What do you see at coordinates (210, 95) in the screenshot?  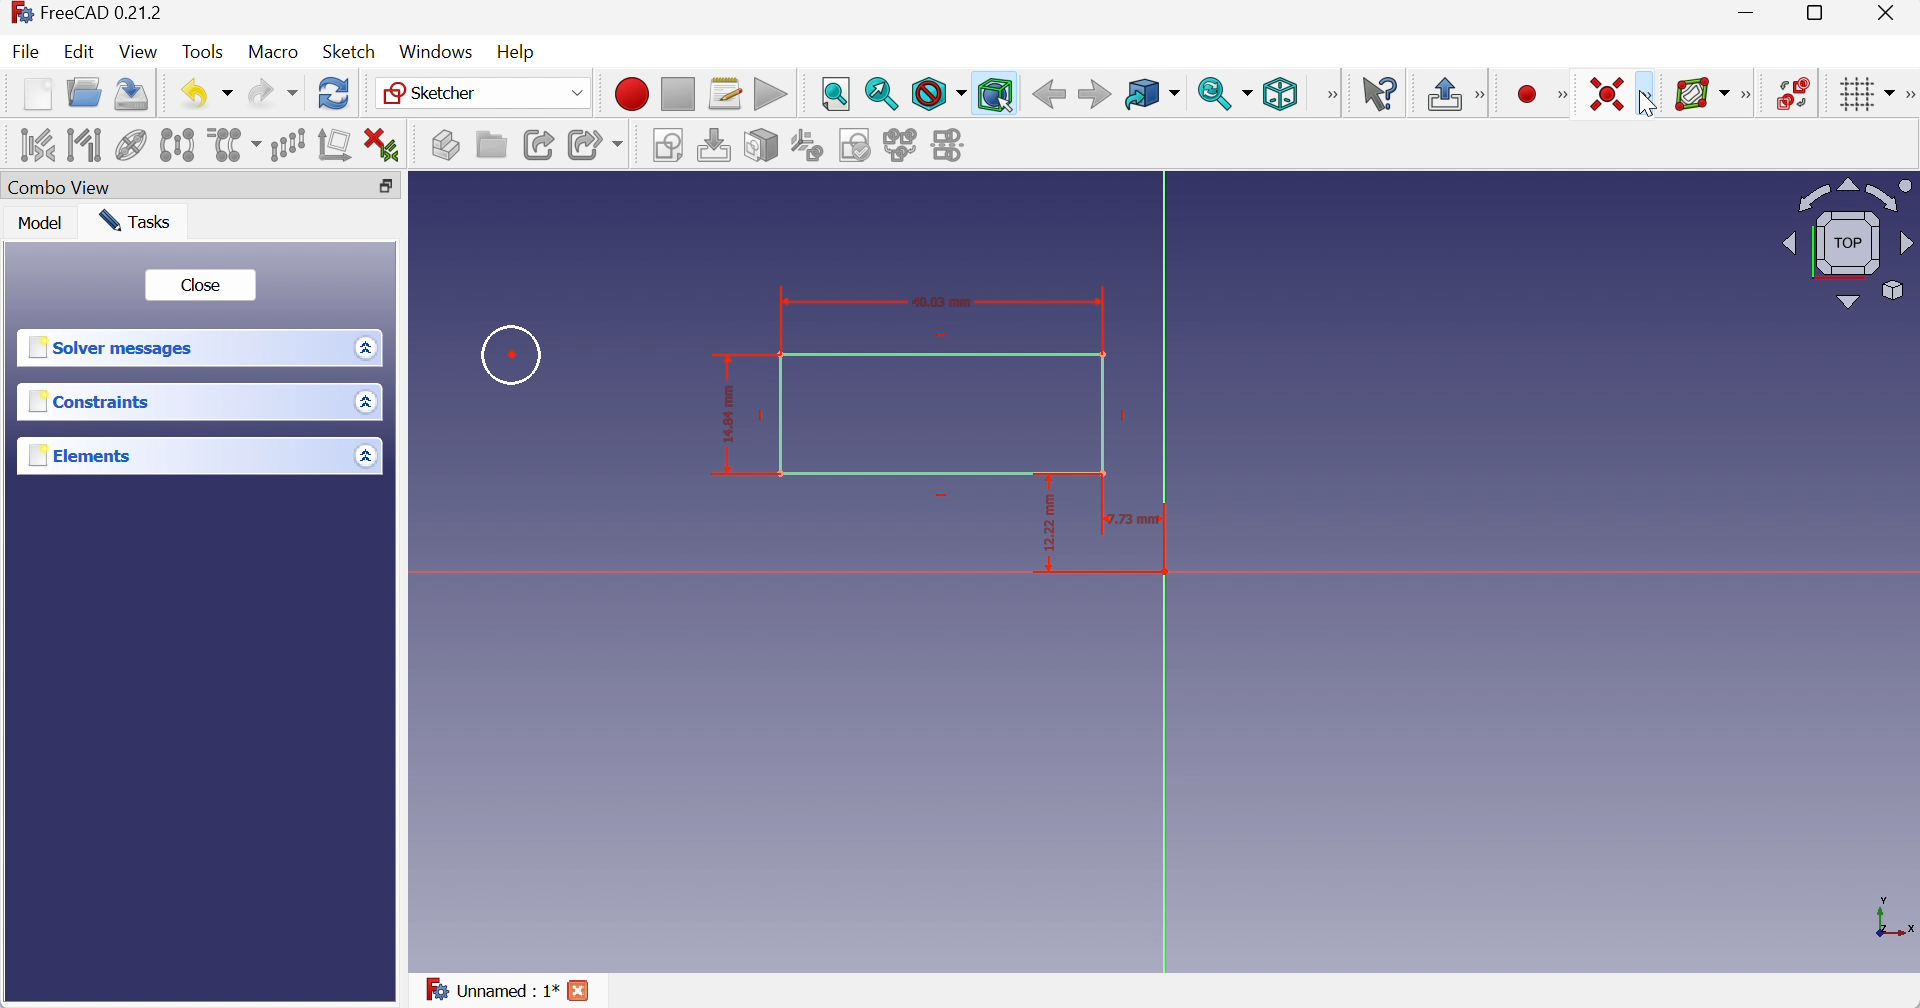 I see `Undo` at bounding box center [210, 95].